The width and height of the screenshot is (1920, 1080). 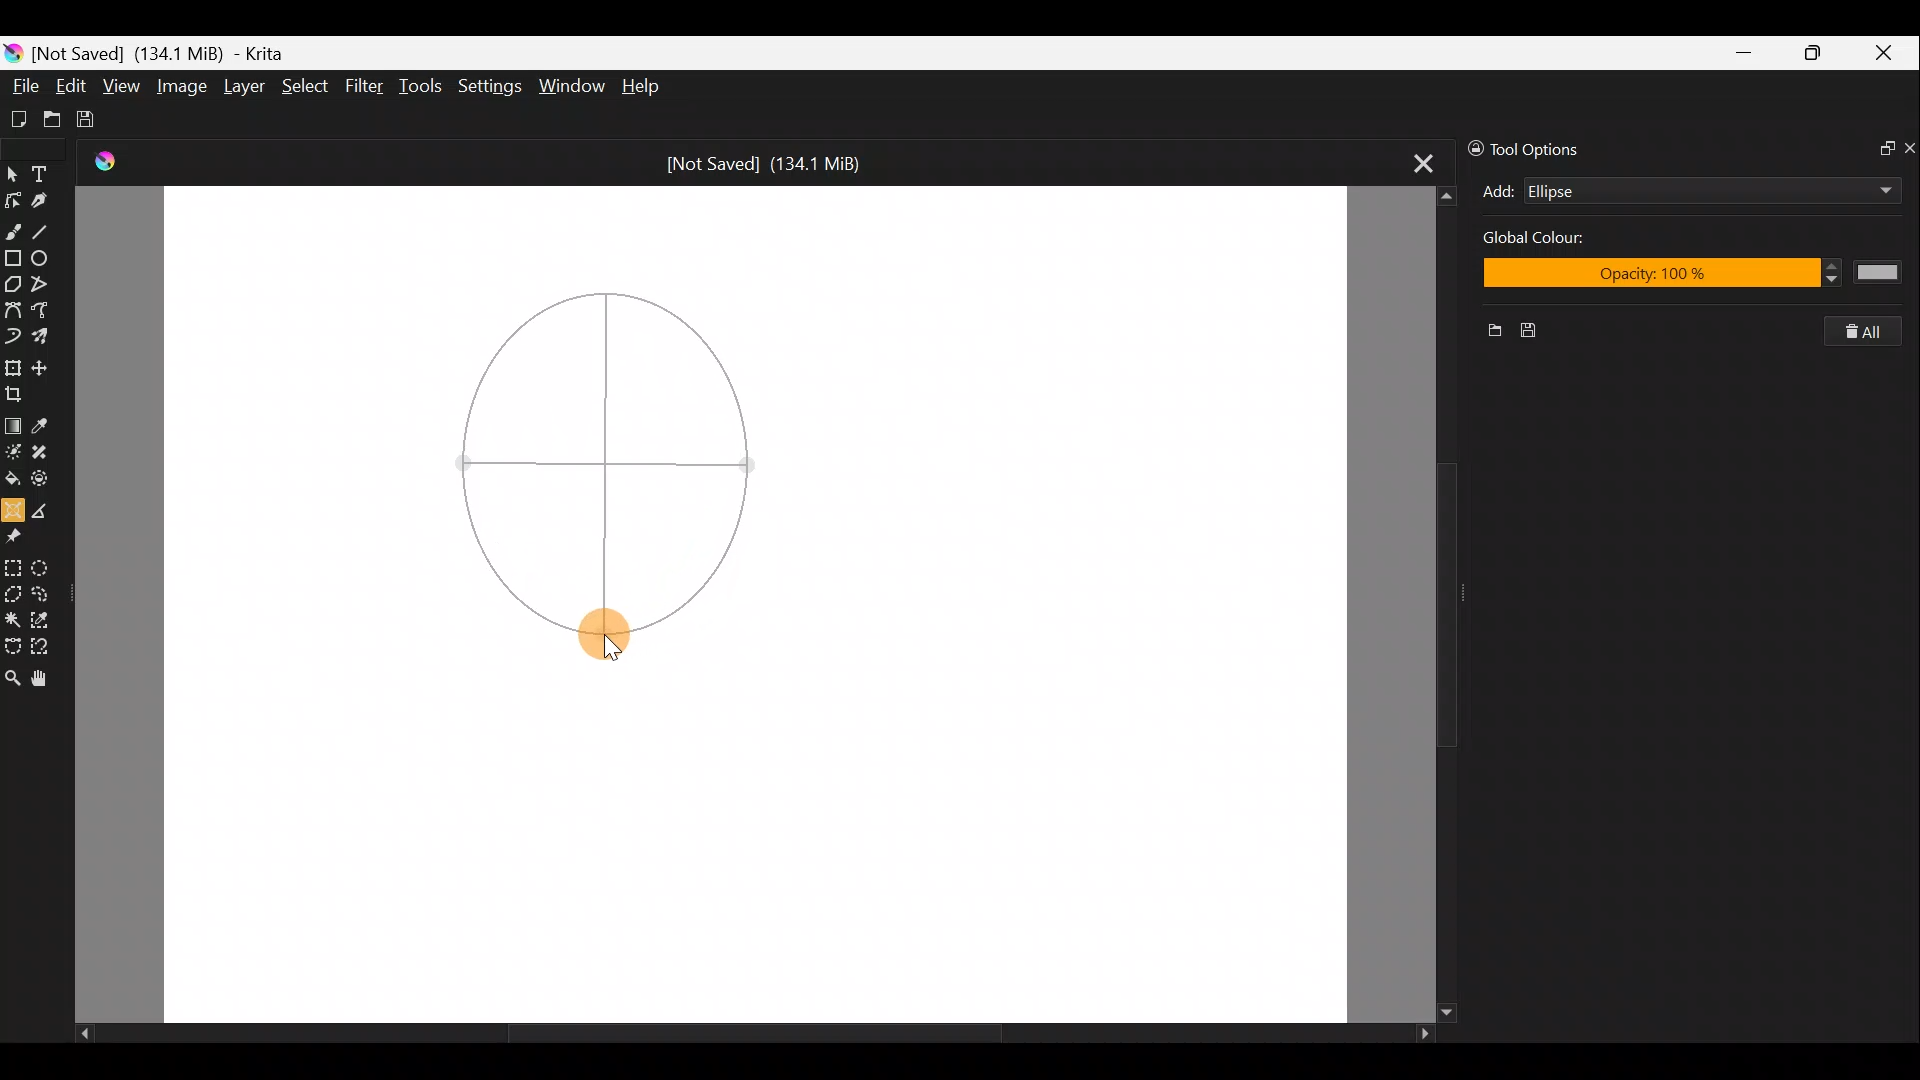 I want to click on Add, so click(x=1498, y=191).